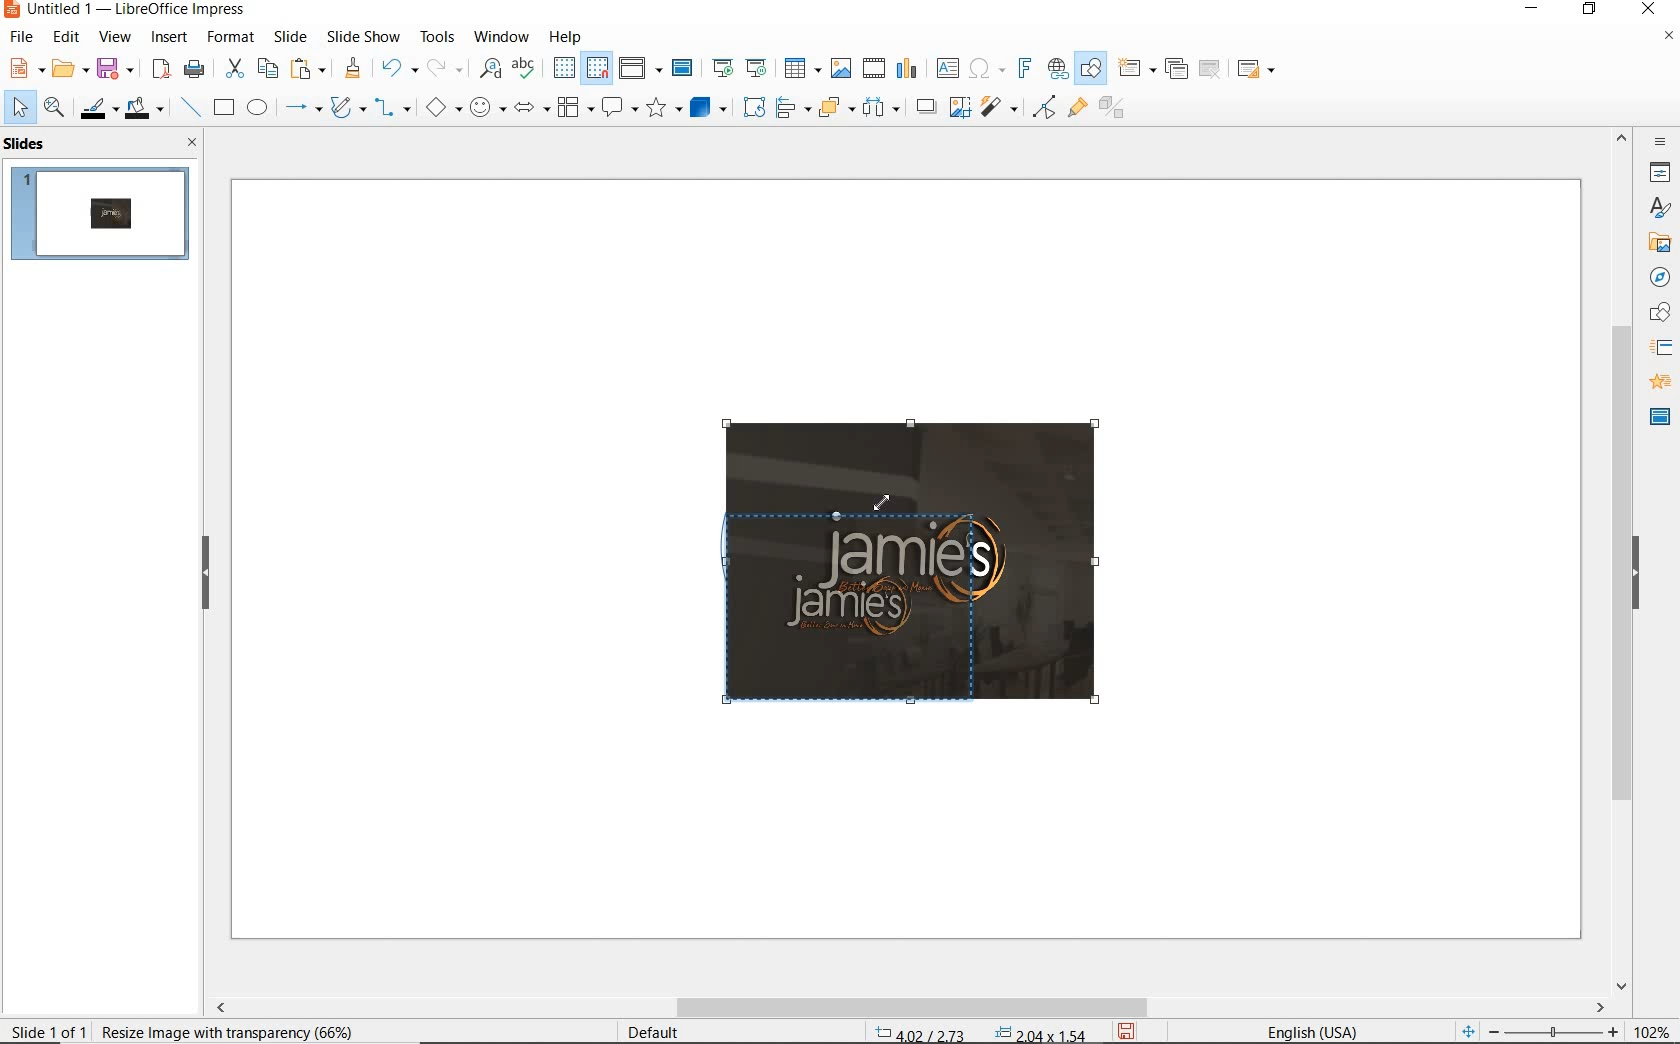 The width and height of the screenshot is (1680, 1044). Describe the element at coordinates (1073, 109) in the screenshot. I see `show gluepoint functions` at that location.